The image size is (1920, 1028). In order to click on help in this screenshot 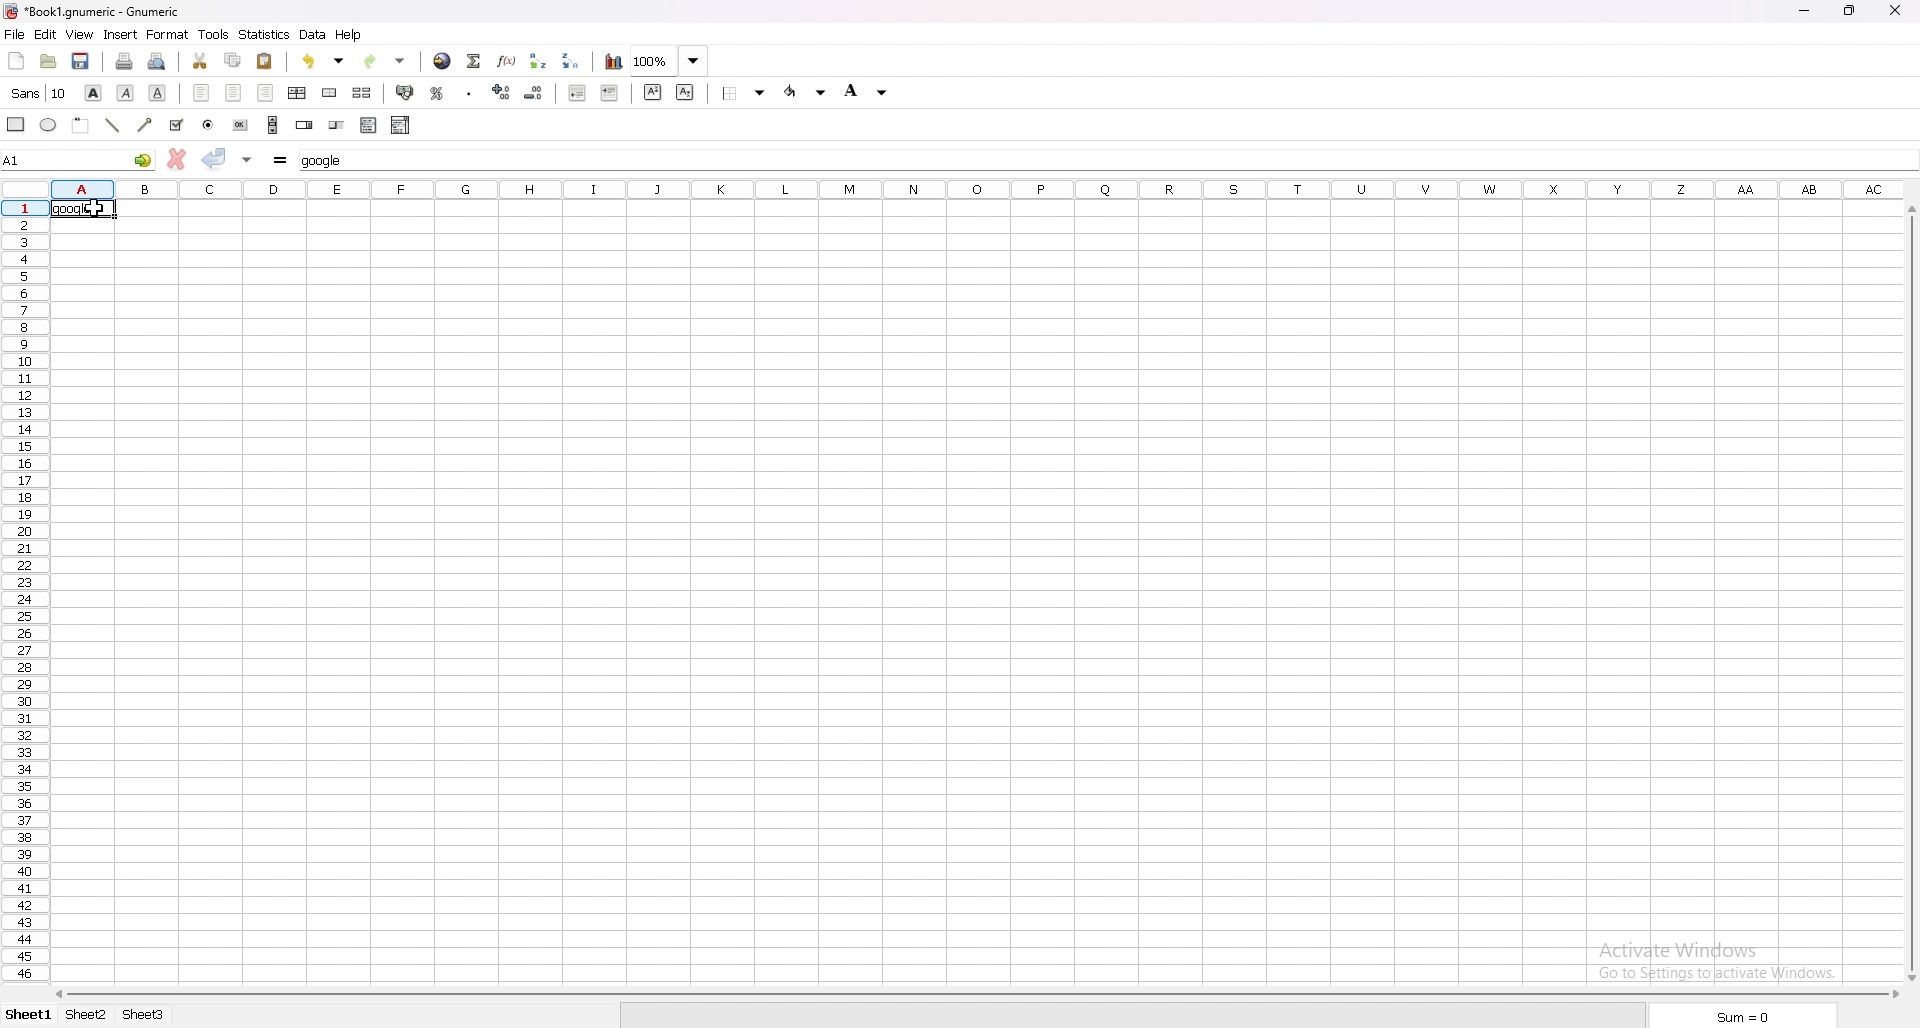, I will do `click(350, 34)`.